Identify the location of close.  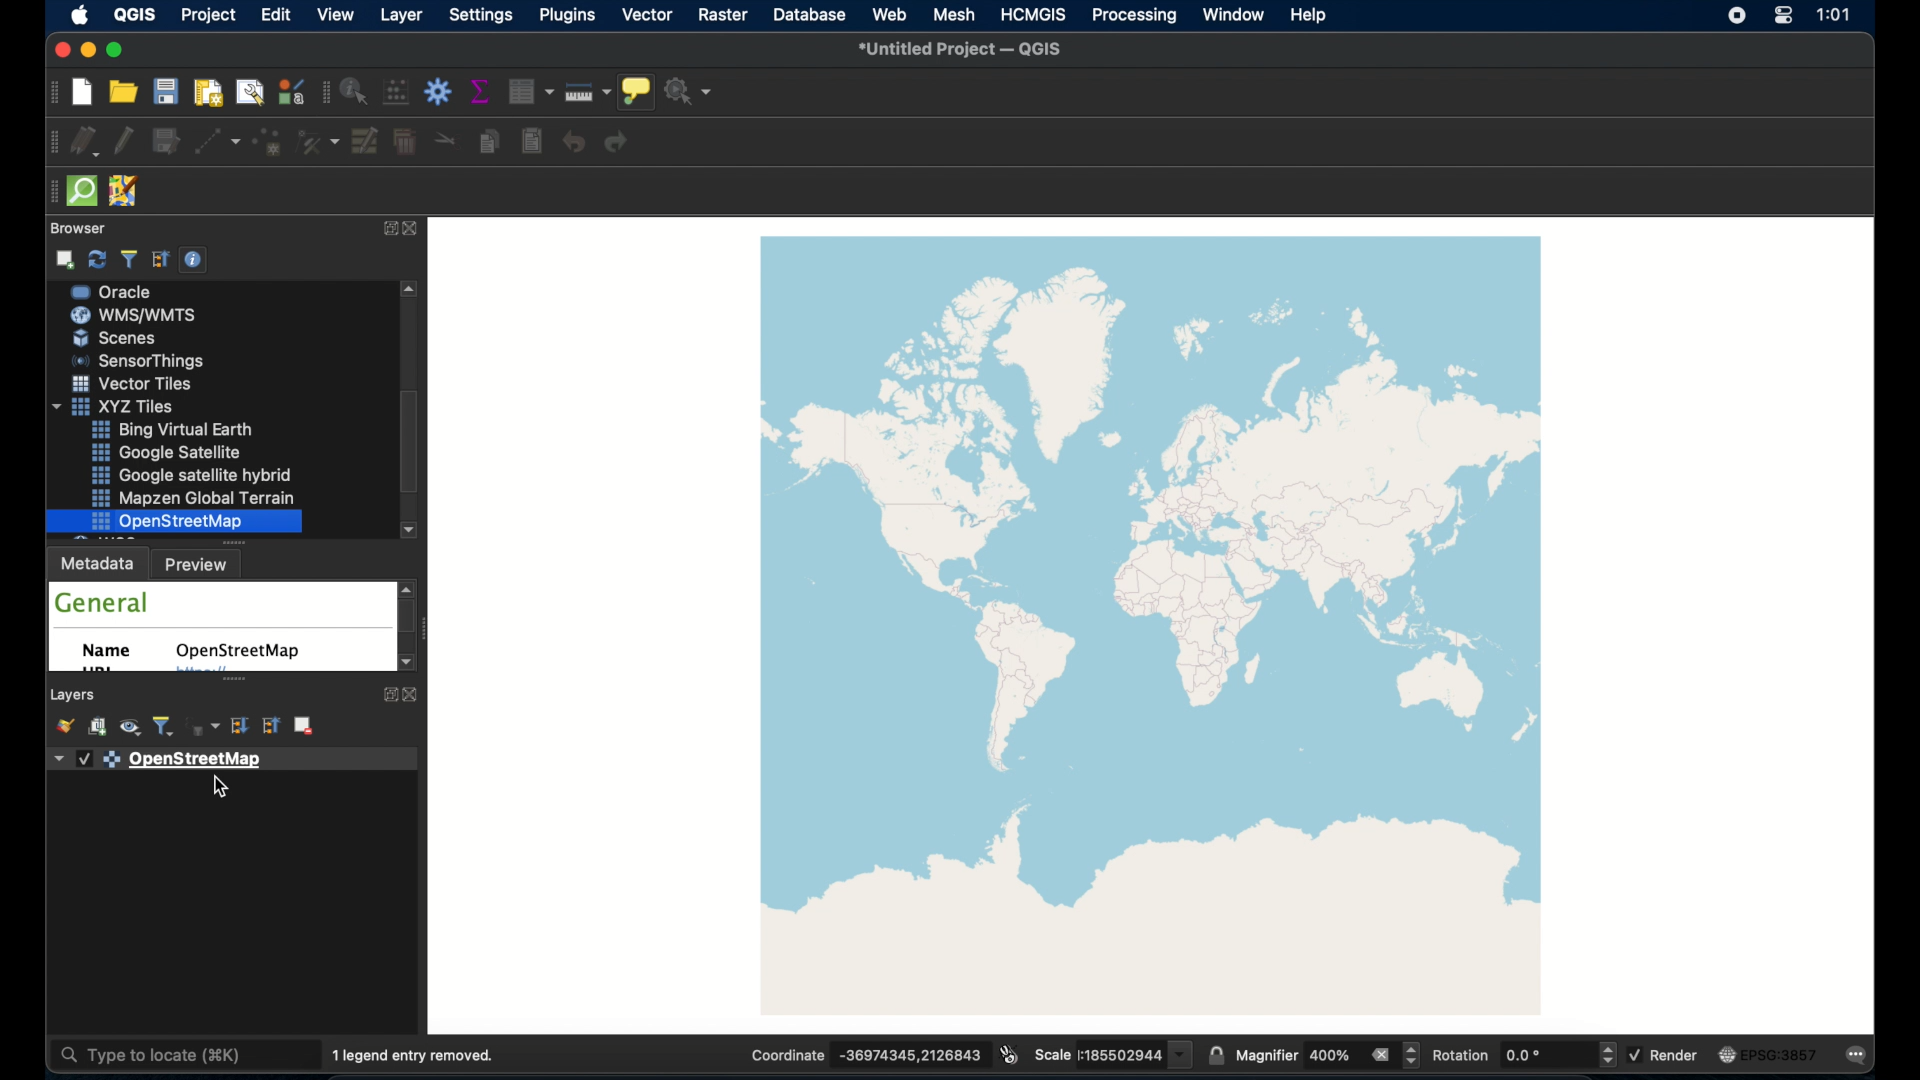
(416, 695).